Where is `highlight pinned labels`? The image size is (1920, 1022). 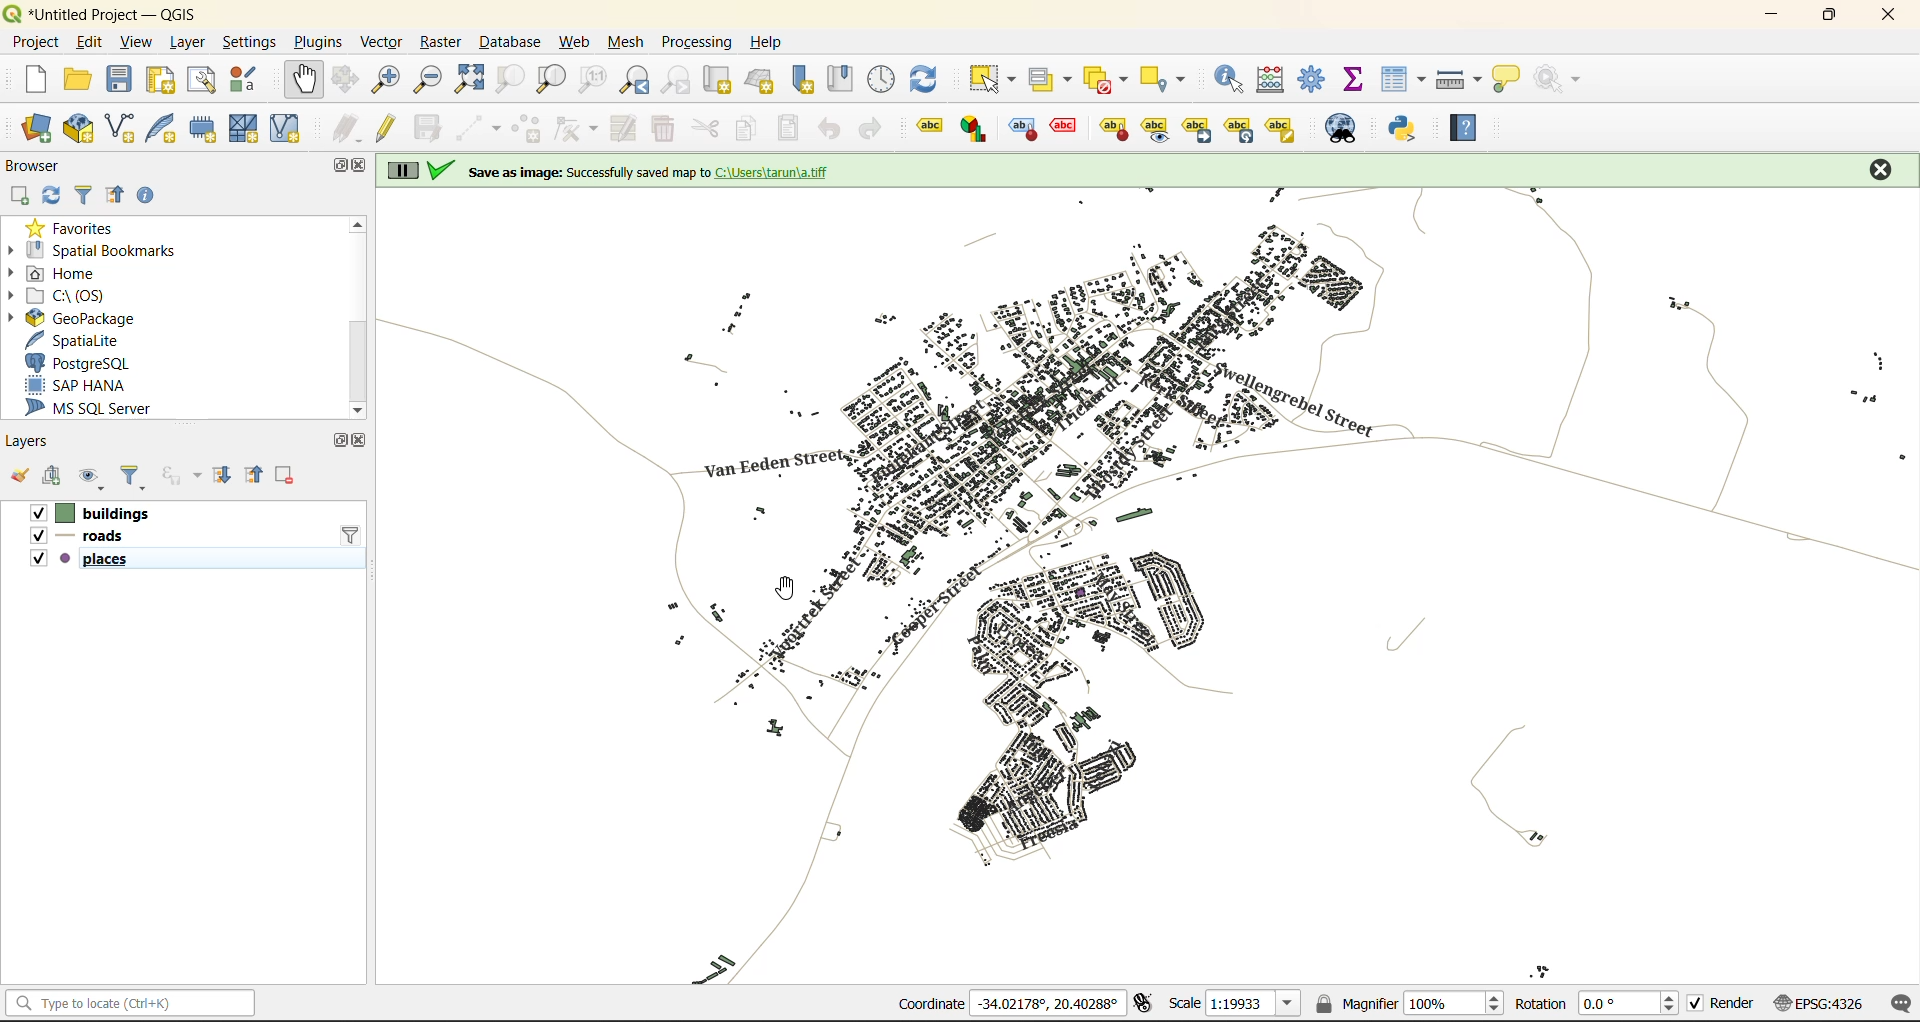 highlight pinned labels is located at coordinates (928, 128).